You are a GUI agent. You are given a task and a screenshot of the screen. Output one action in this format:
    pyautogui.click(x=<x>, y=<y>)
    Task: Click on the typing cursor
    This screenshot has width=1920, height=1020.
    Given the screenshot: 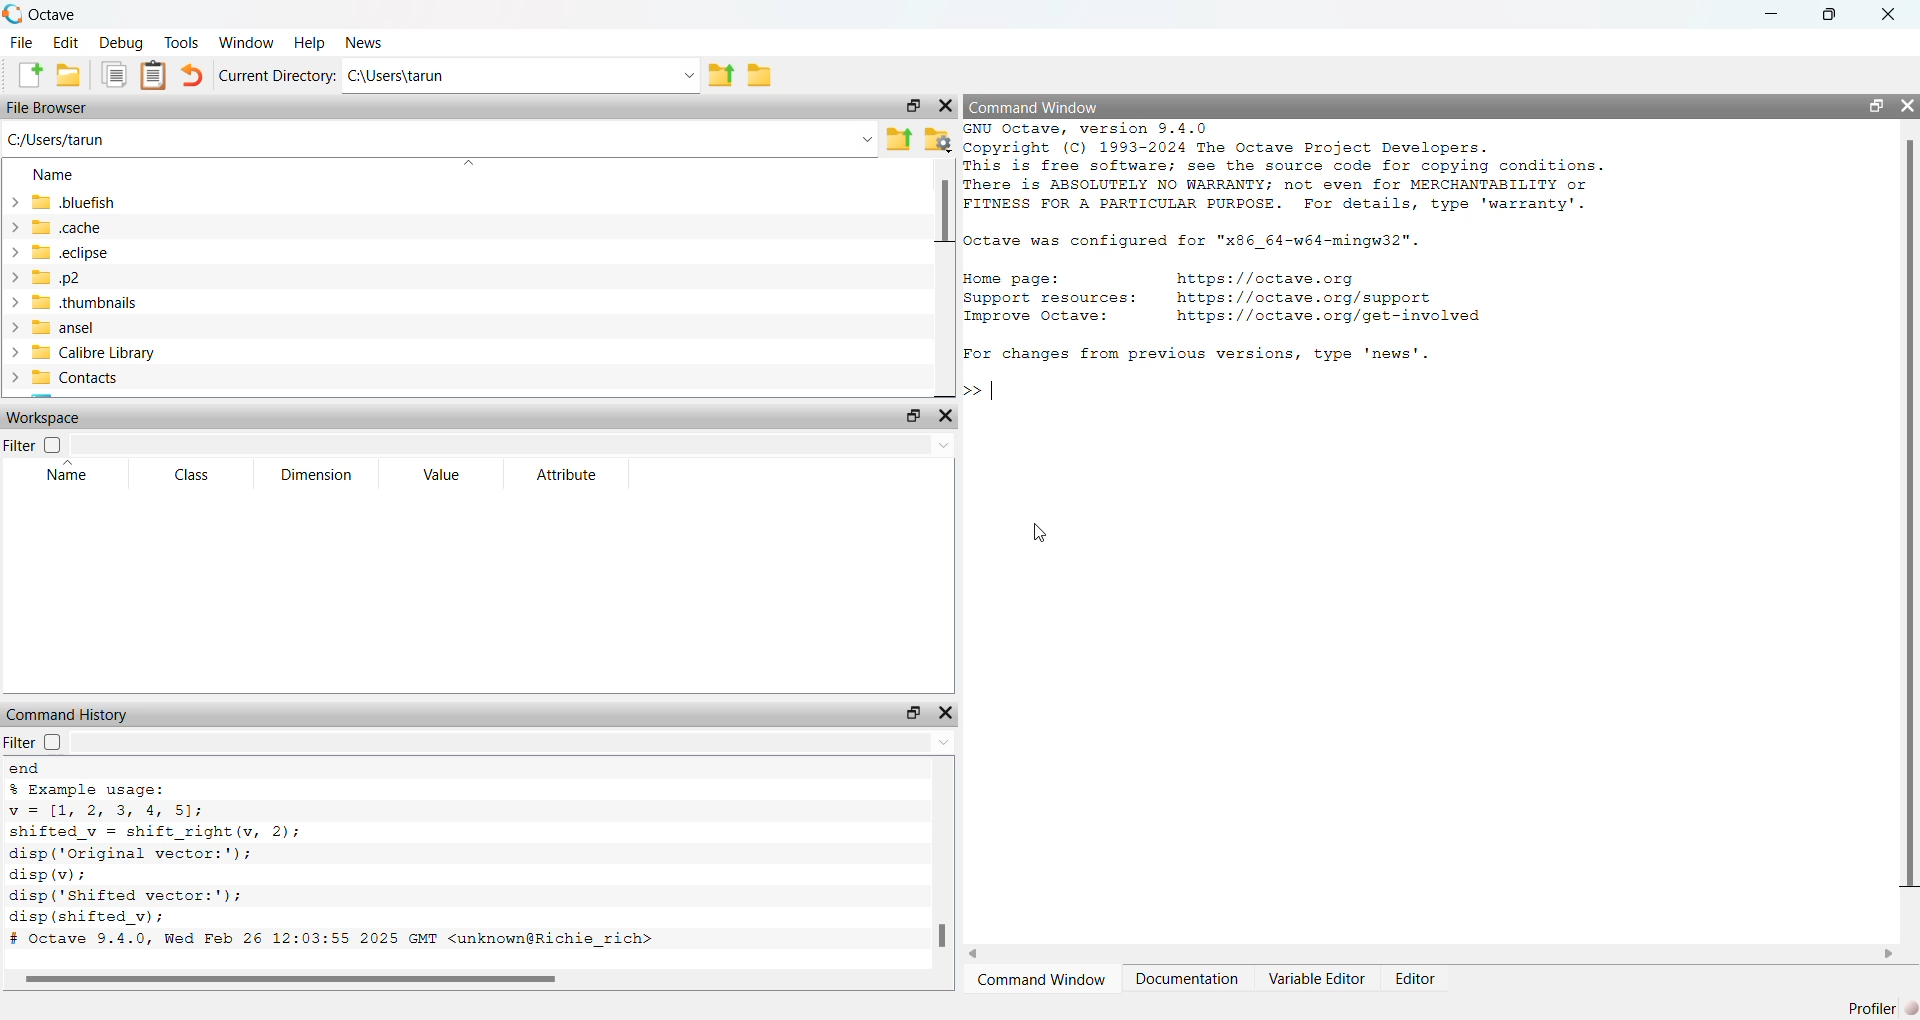 What is the action you would take?
    pyautogui.click(x=995, y=388)
    